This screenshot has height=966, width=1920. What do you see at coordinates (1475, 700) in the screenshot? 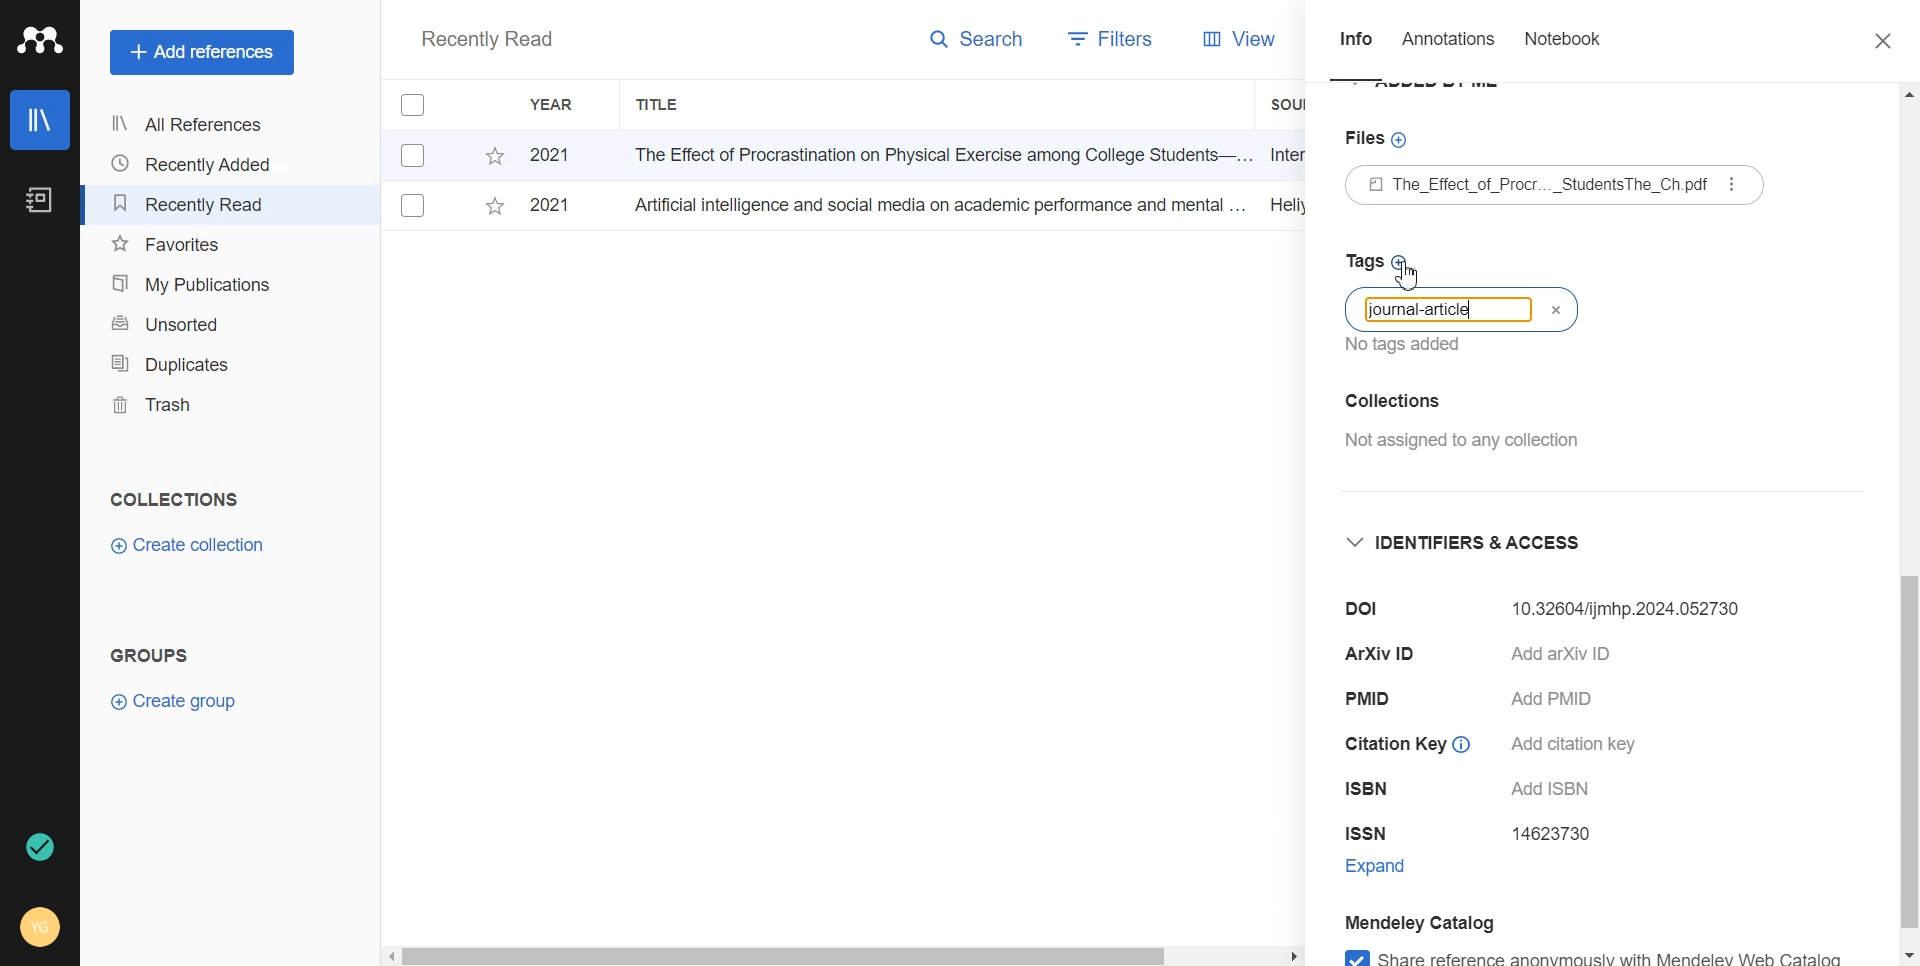
I see `PMID Add PMID` at bounding box center [1475, 700].